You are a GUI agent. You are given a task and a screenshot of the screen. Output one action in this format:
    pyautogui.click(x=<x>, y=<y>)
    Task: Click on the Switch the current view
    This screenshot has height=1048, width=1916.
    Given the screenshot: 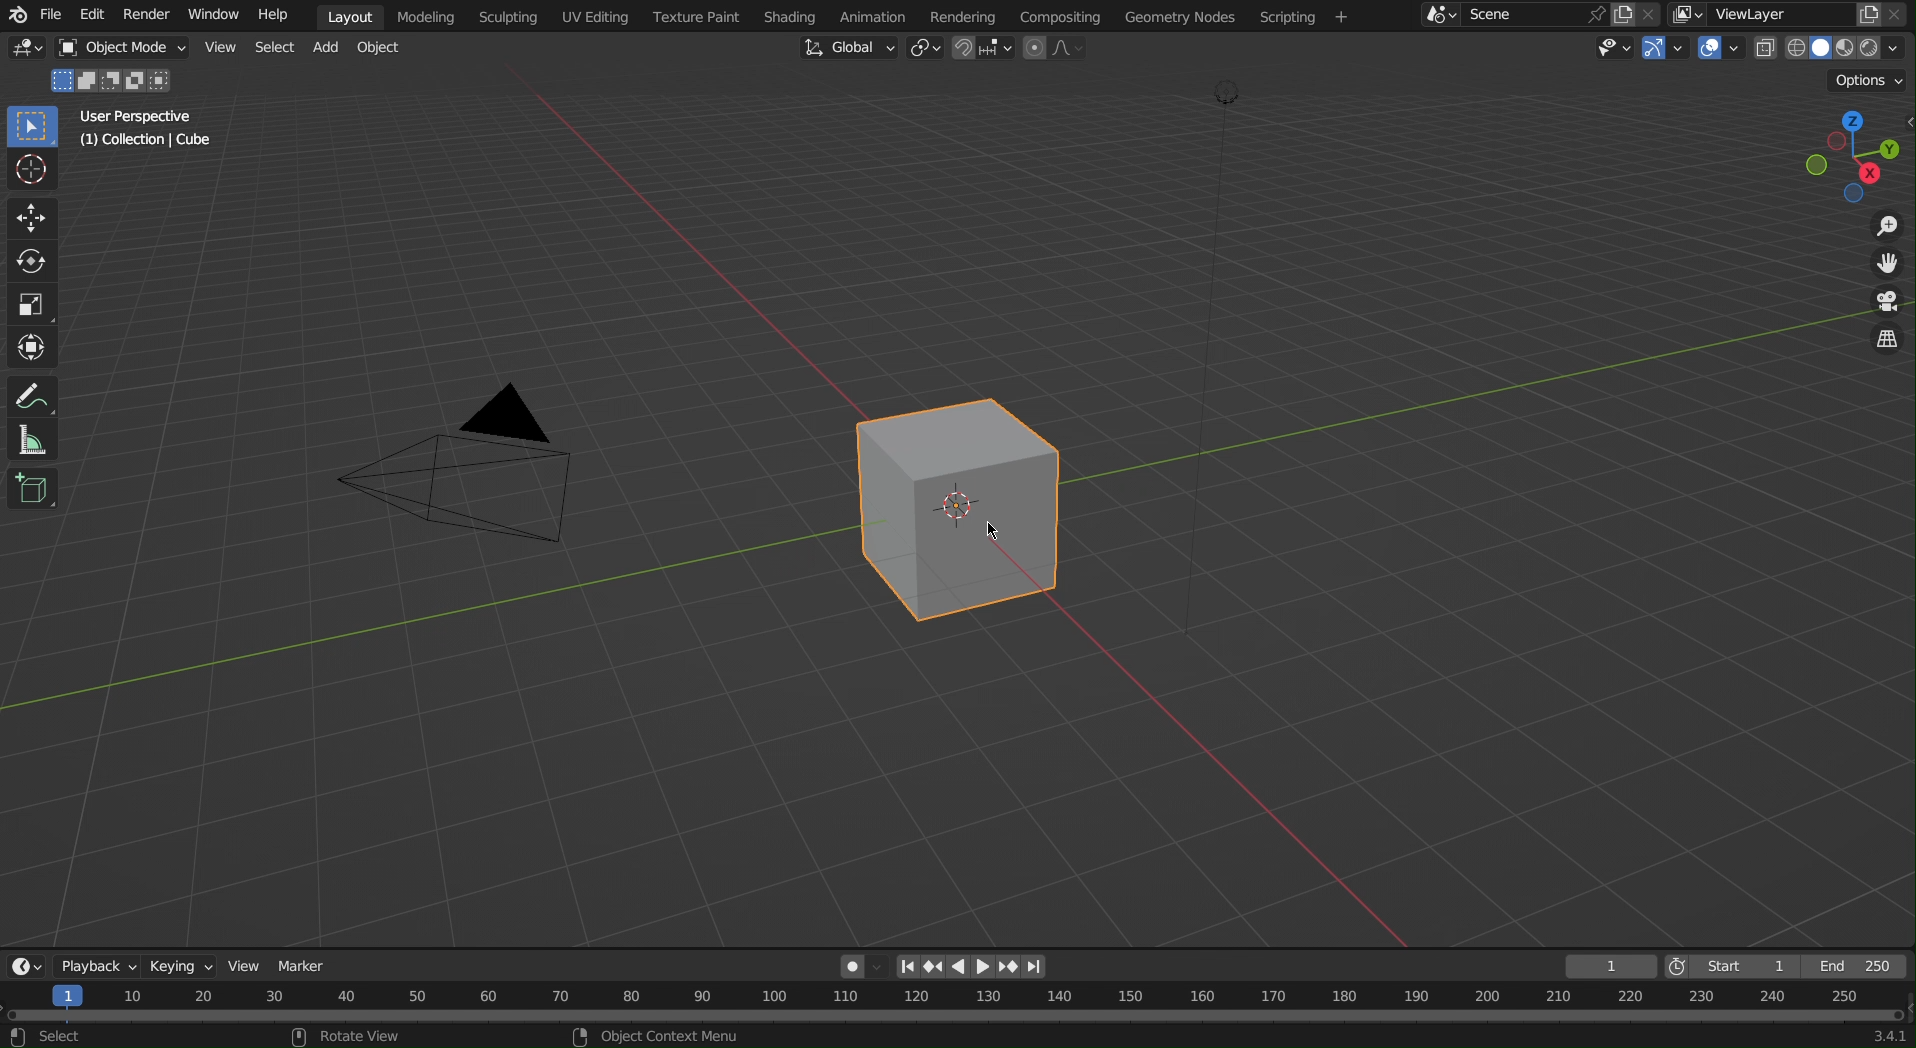 What is the action you would take?
    pyautogui.click(x=1882, y=338)
    